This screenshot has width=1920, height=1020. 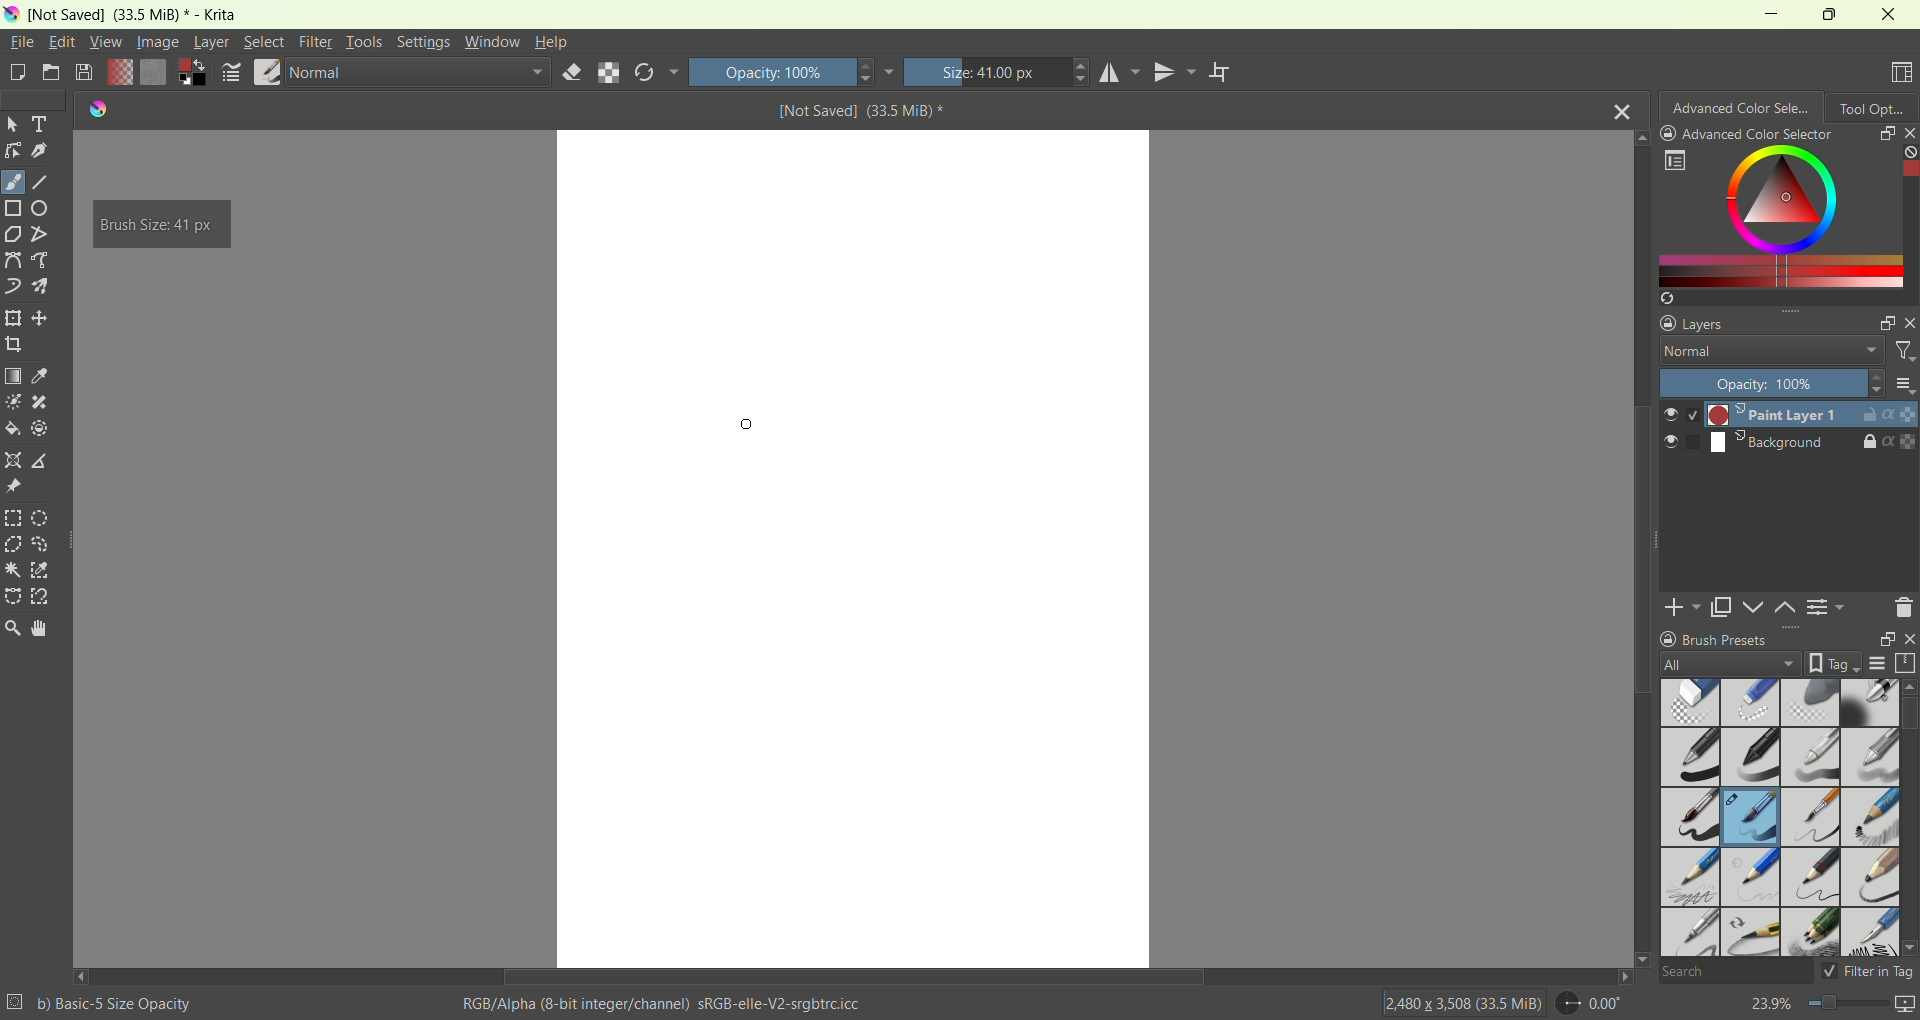 What do you see at coordinates (1873, 106) in the screenshot?
I see `tool option` at bounding box center [1873, 106].